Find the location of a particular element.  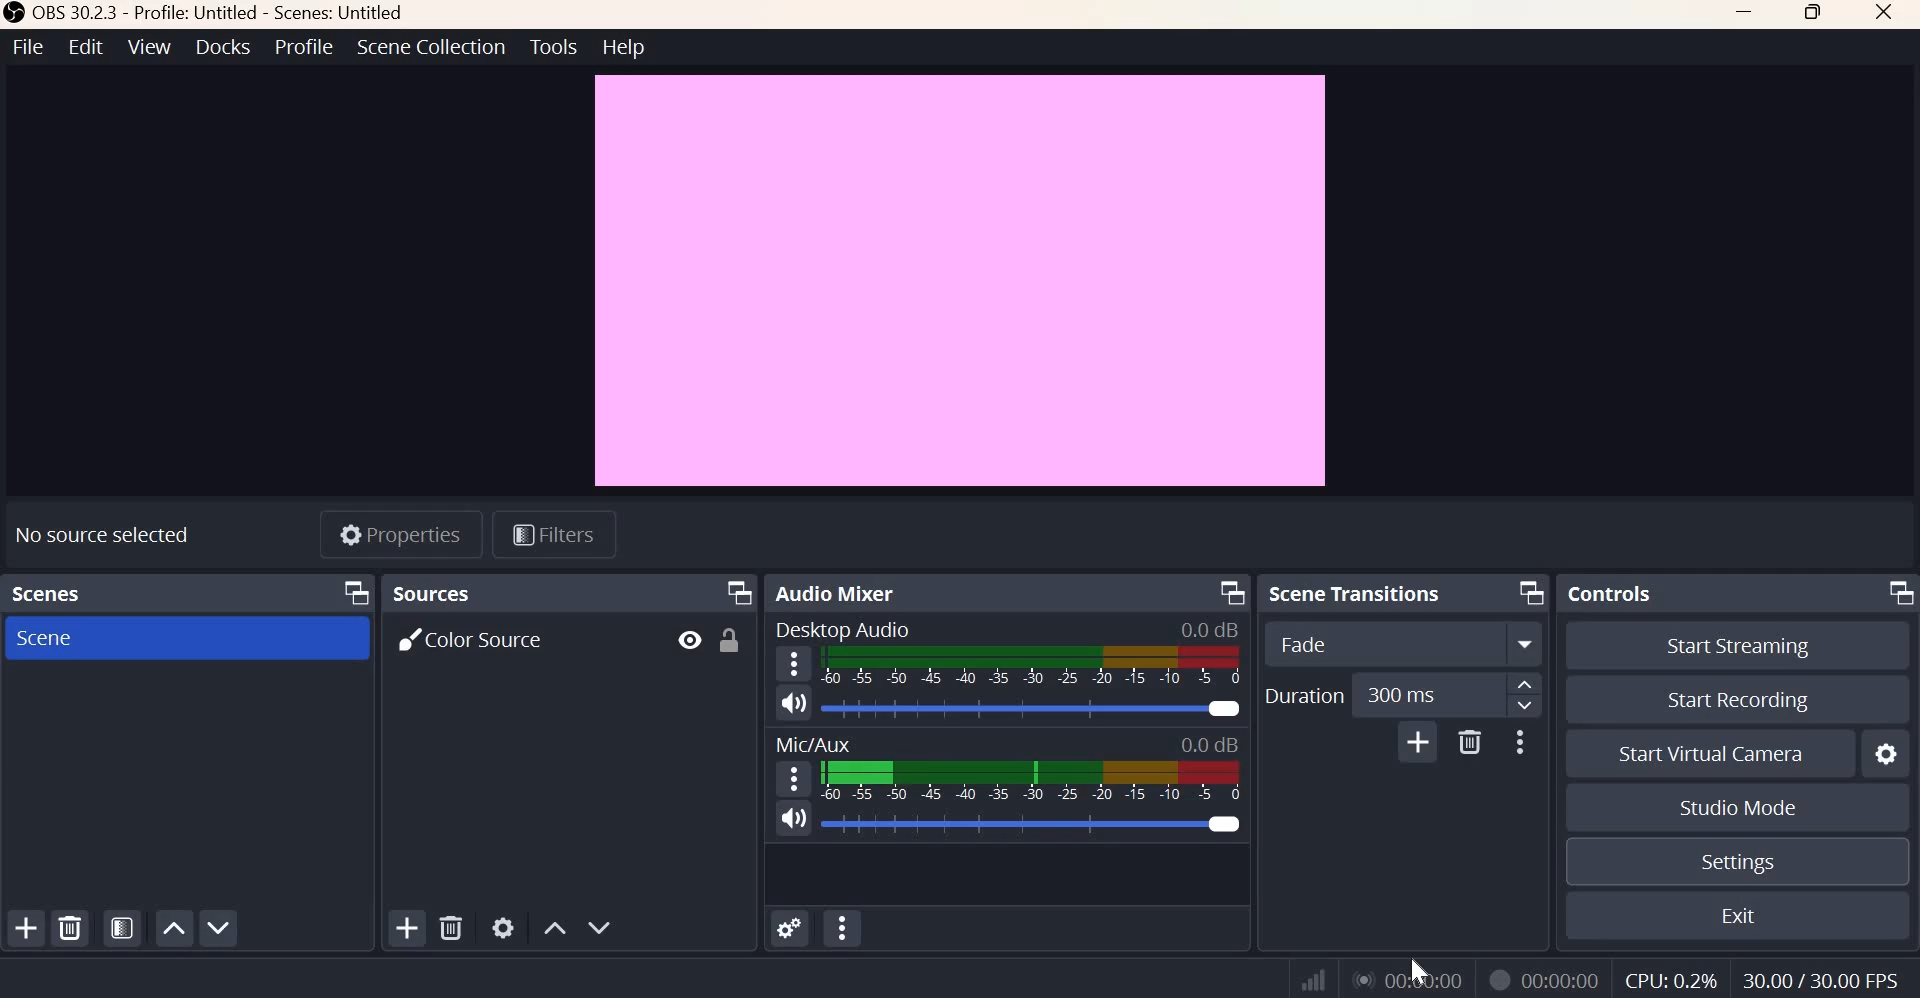

Settings is located at coordinates (1735, 863).